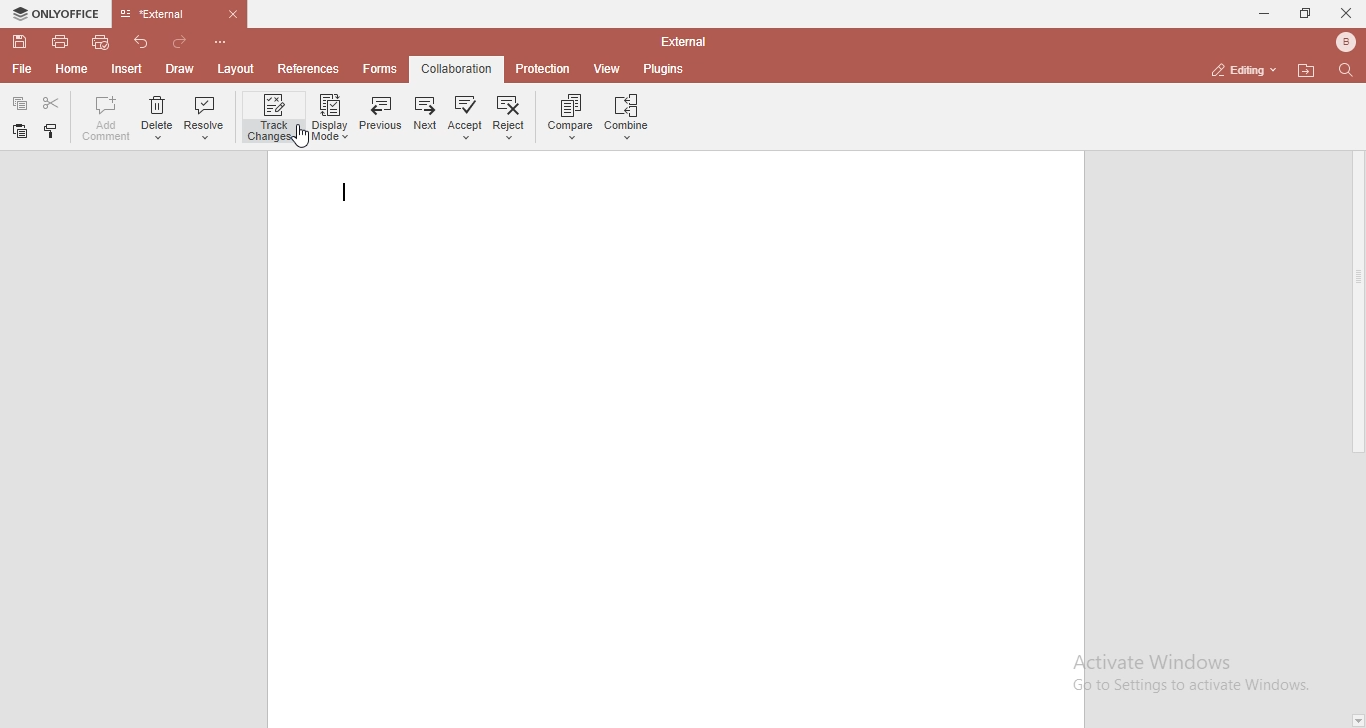  What do you see at coordinates (683, 40) in the screenshot?
I see `file name` at bounding box center [683, 40].